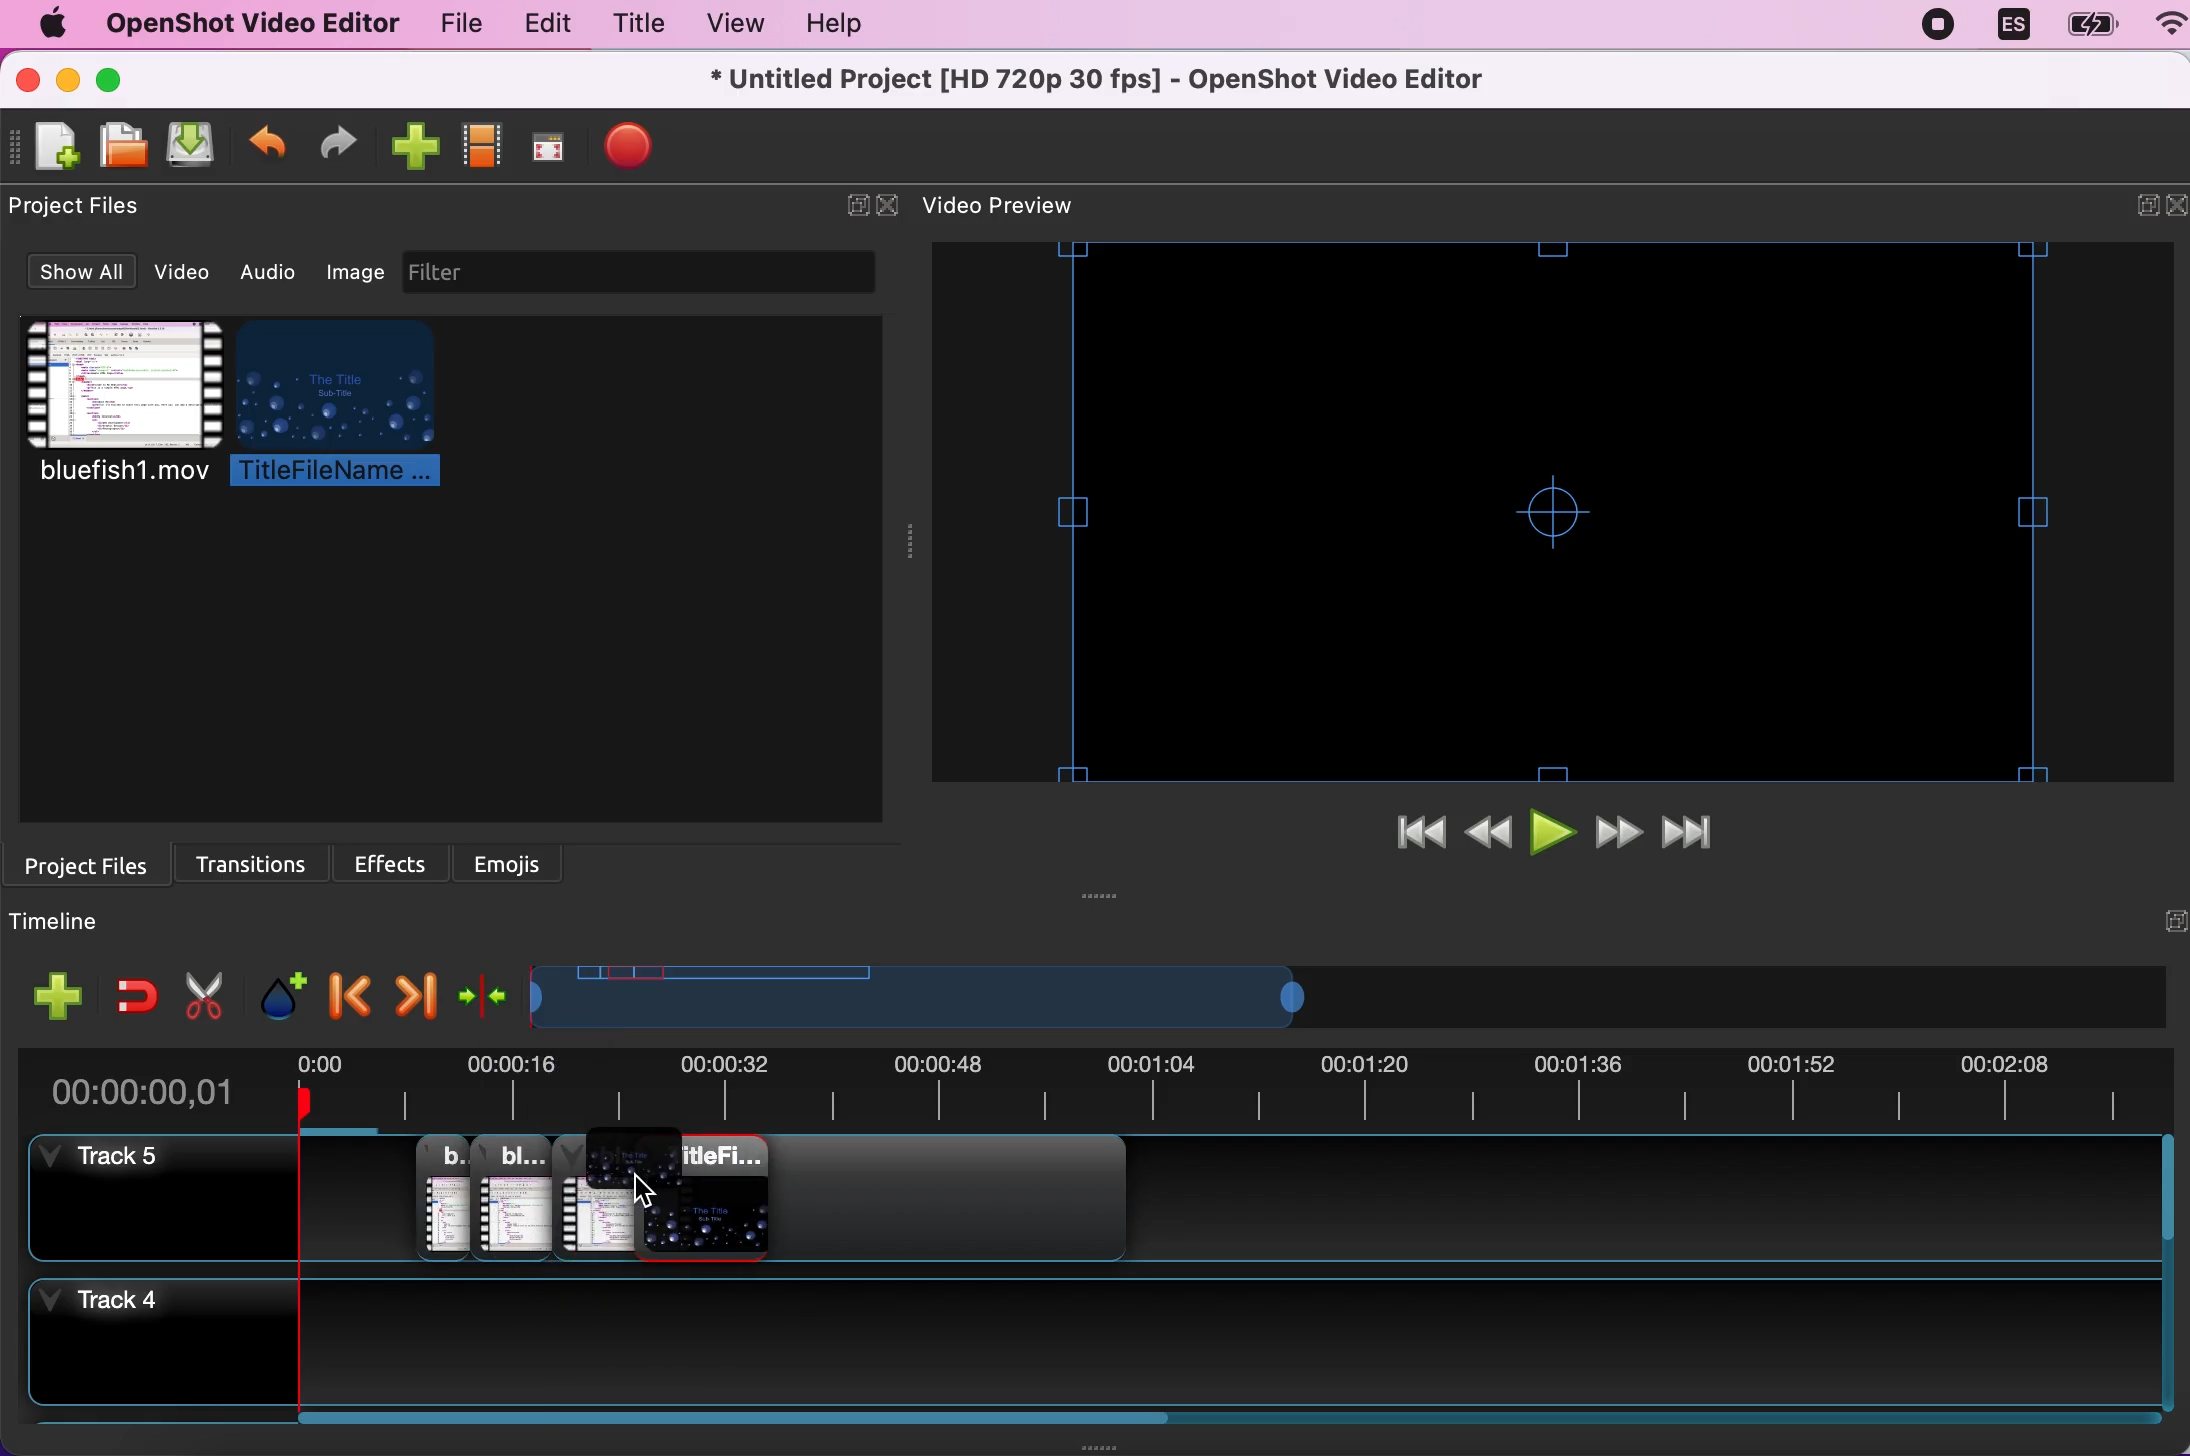  What do you see at coordinates (454, 28) in the screenshot?
I see `file` at bounding box center [454, 28].